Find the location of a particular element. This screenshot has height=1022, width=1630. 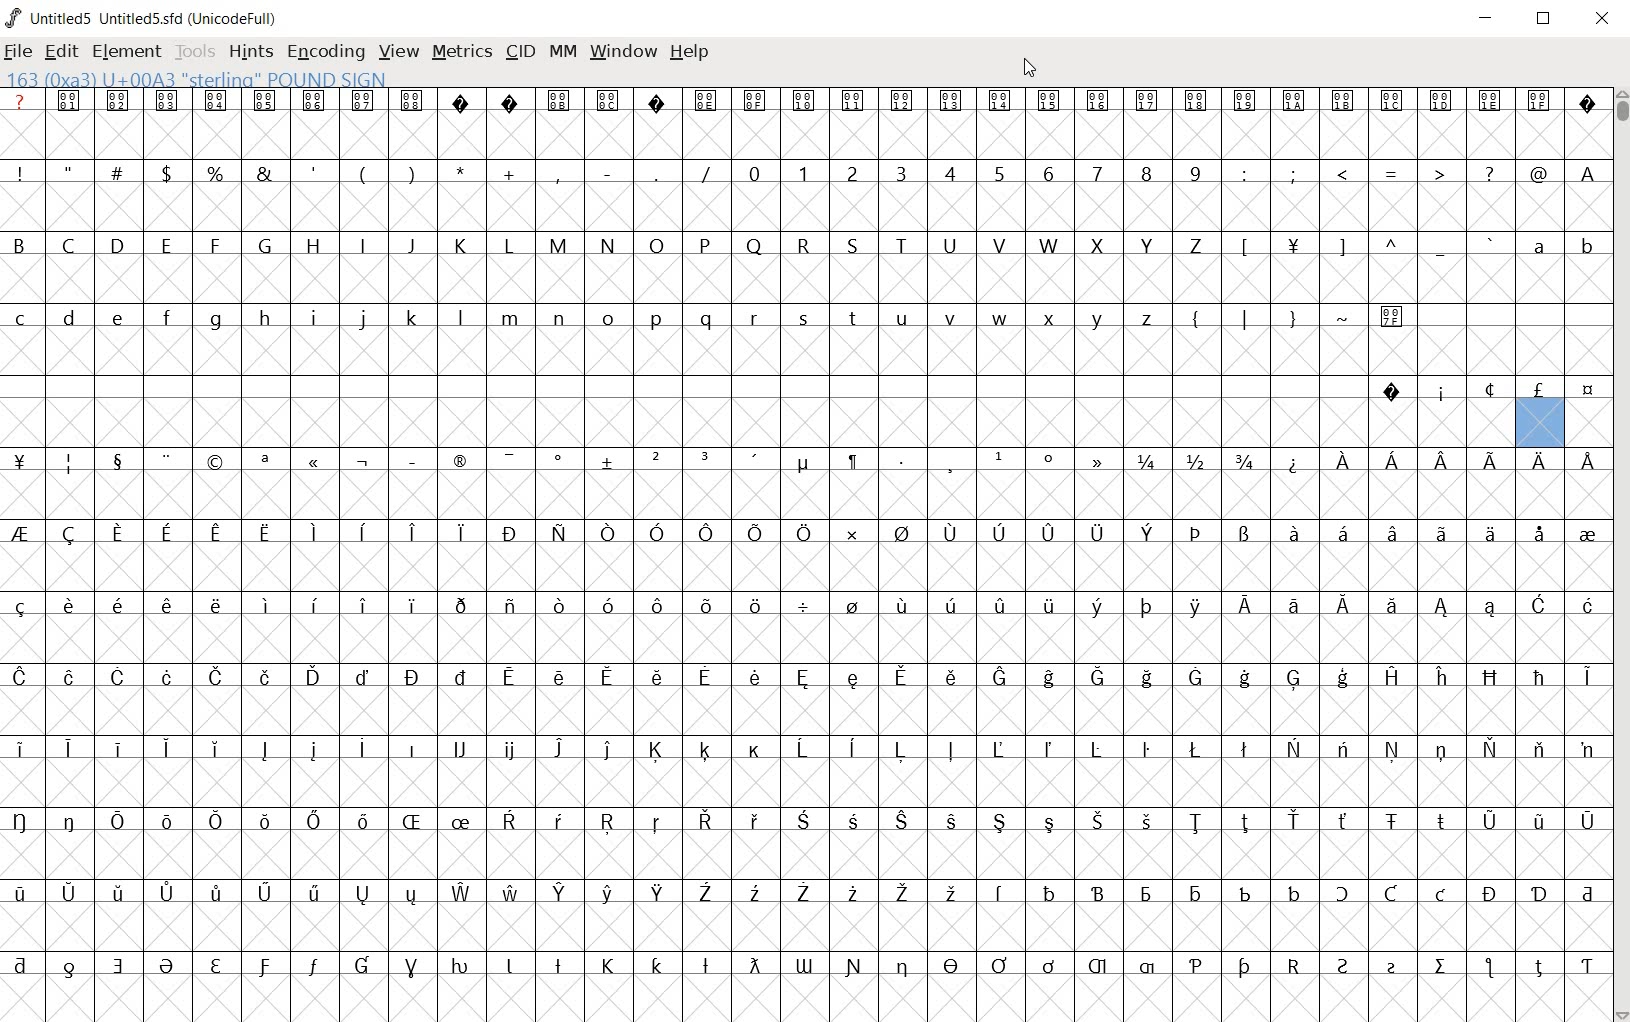

Symbol is located at coordinates (462, 967).